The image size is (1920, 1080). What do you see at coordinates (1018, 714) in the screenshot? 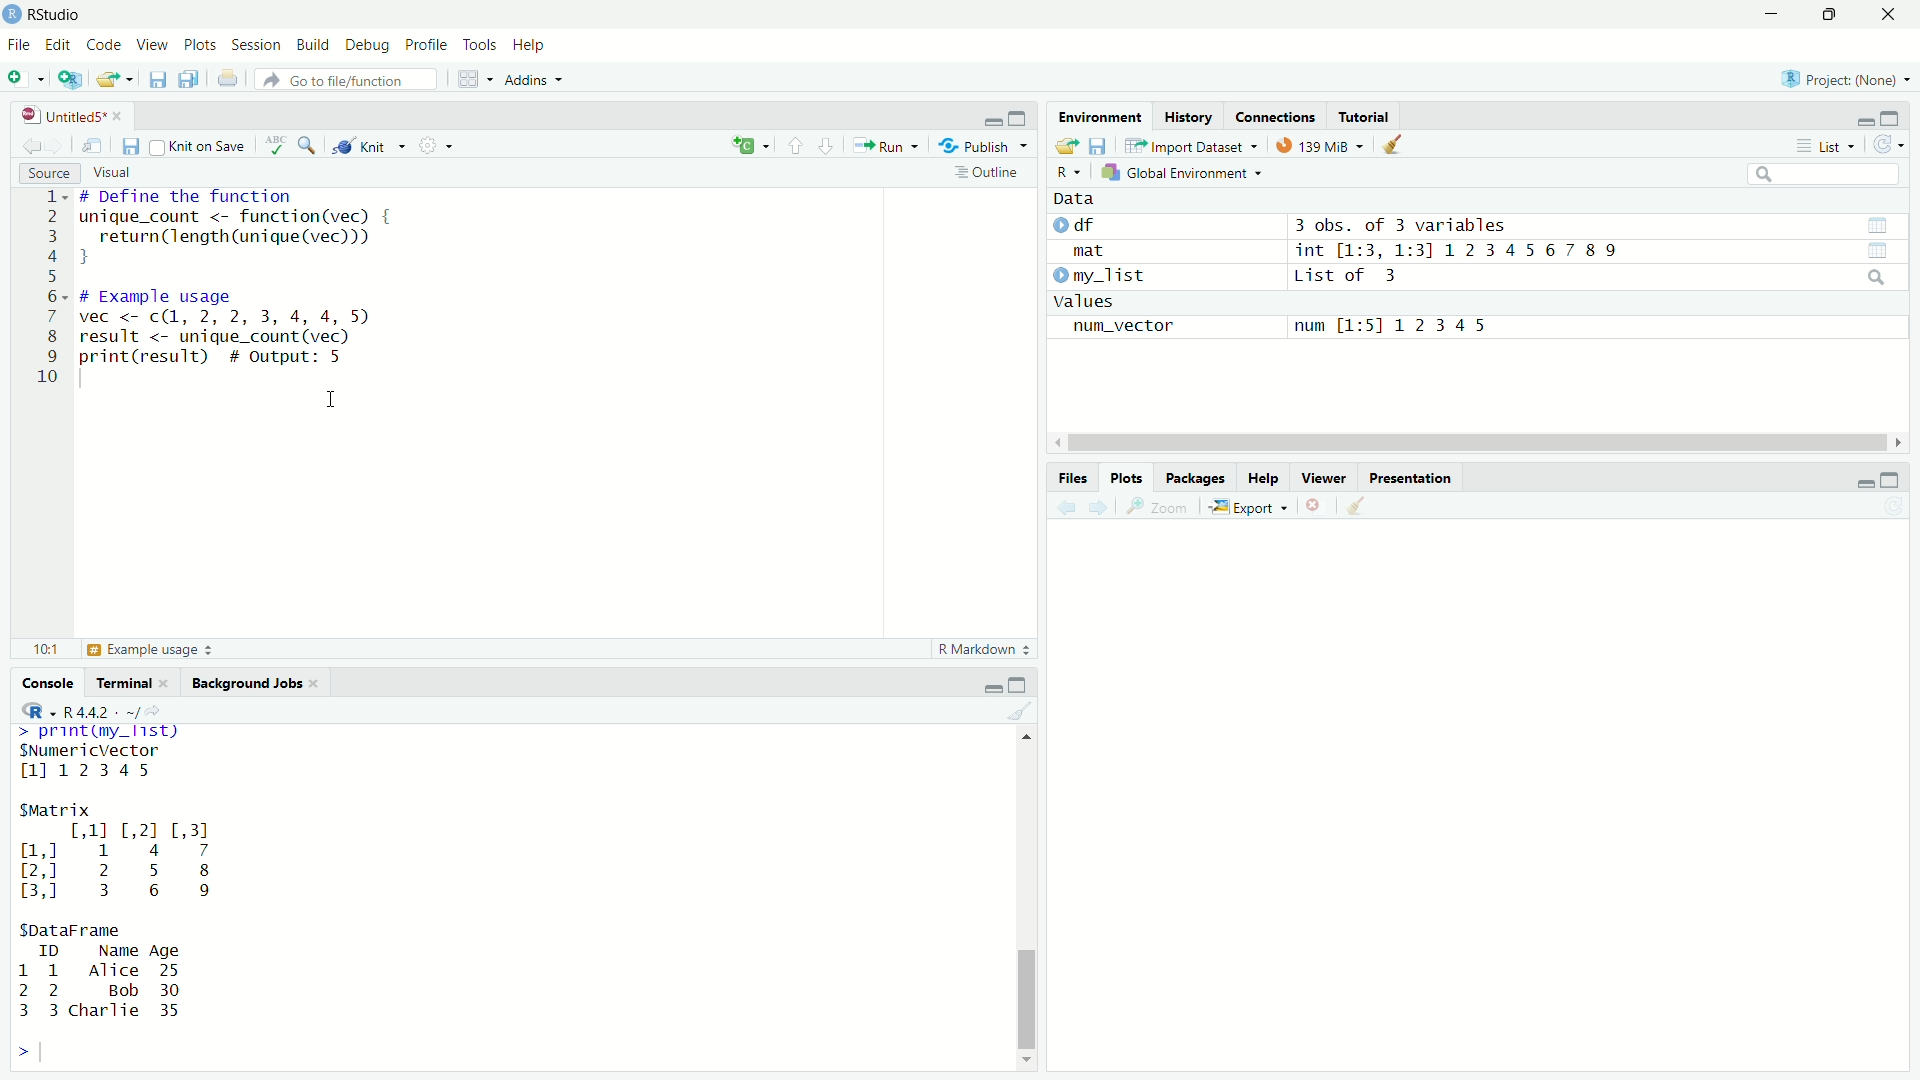
I see `clear console` at bounding box center [1018, 714].